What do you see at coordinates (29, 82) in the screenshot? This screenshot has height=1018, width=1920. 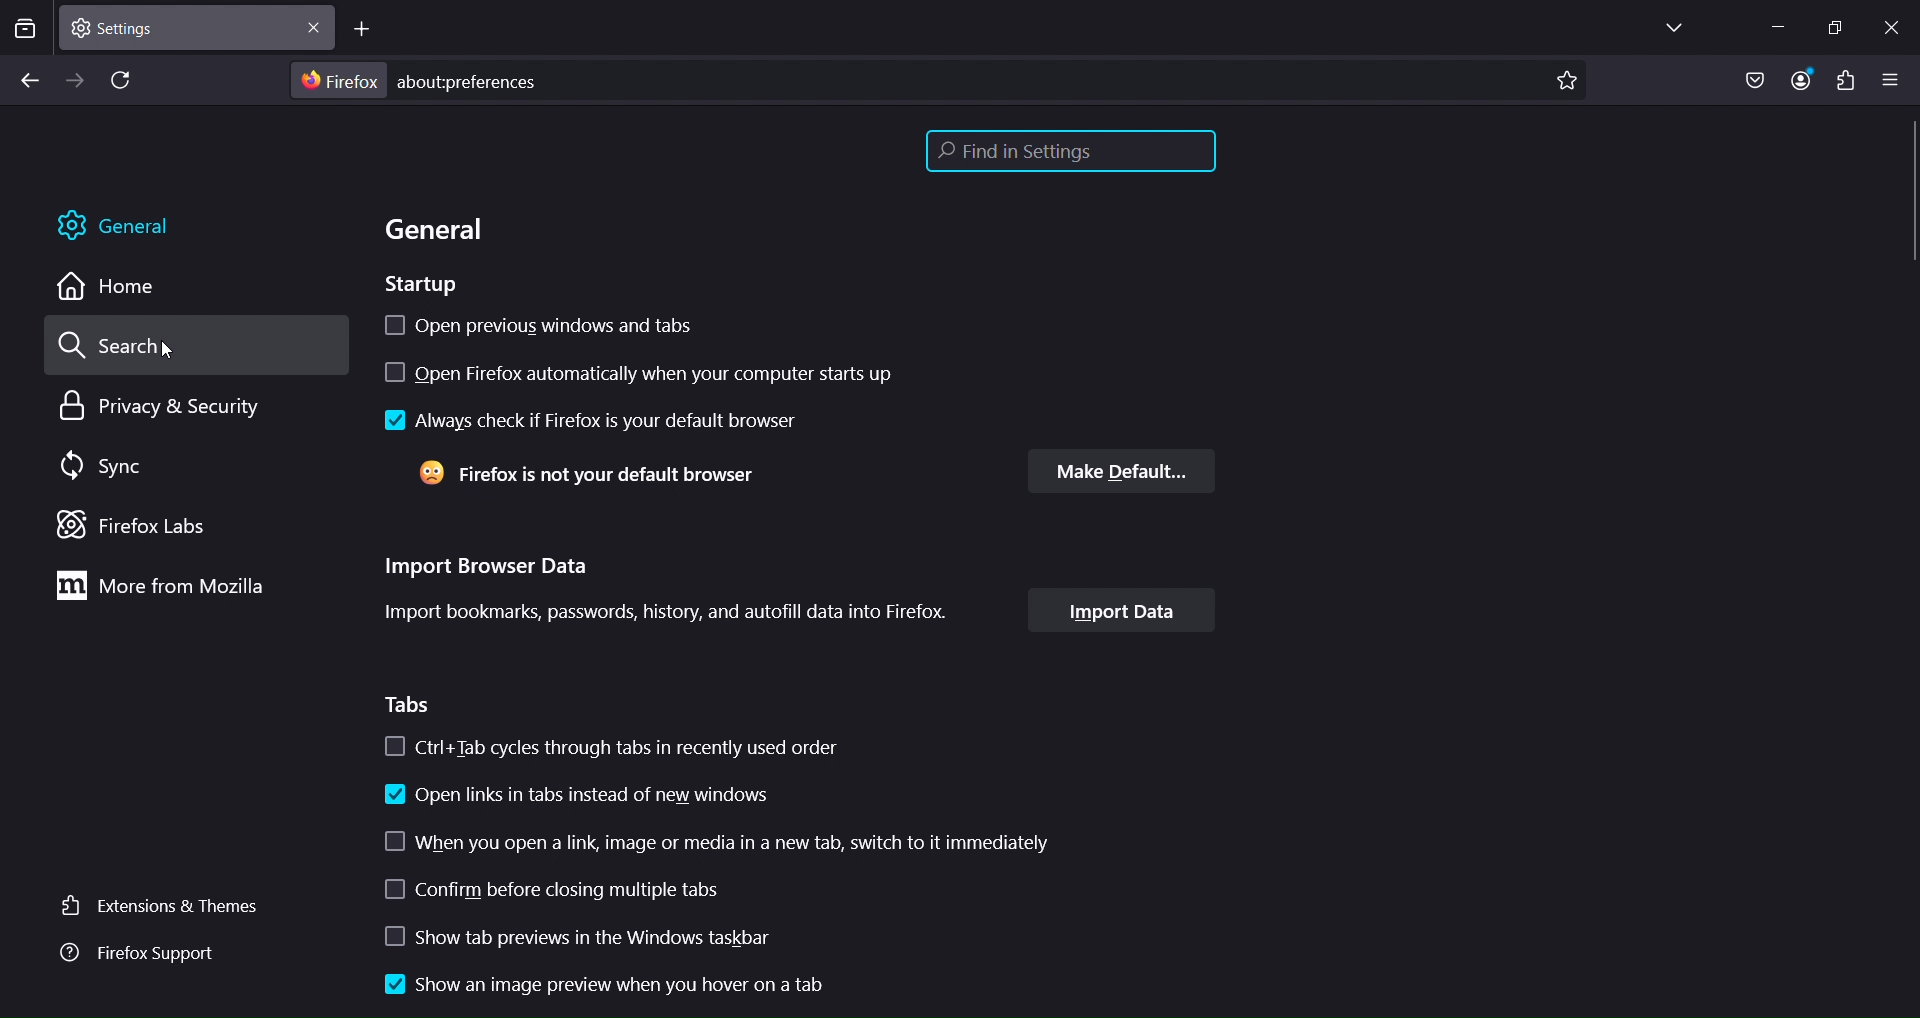 I see `go back one page` at bounding box center [29, 82].